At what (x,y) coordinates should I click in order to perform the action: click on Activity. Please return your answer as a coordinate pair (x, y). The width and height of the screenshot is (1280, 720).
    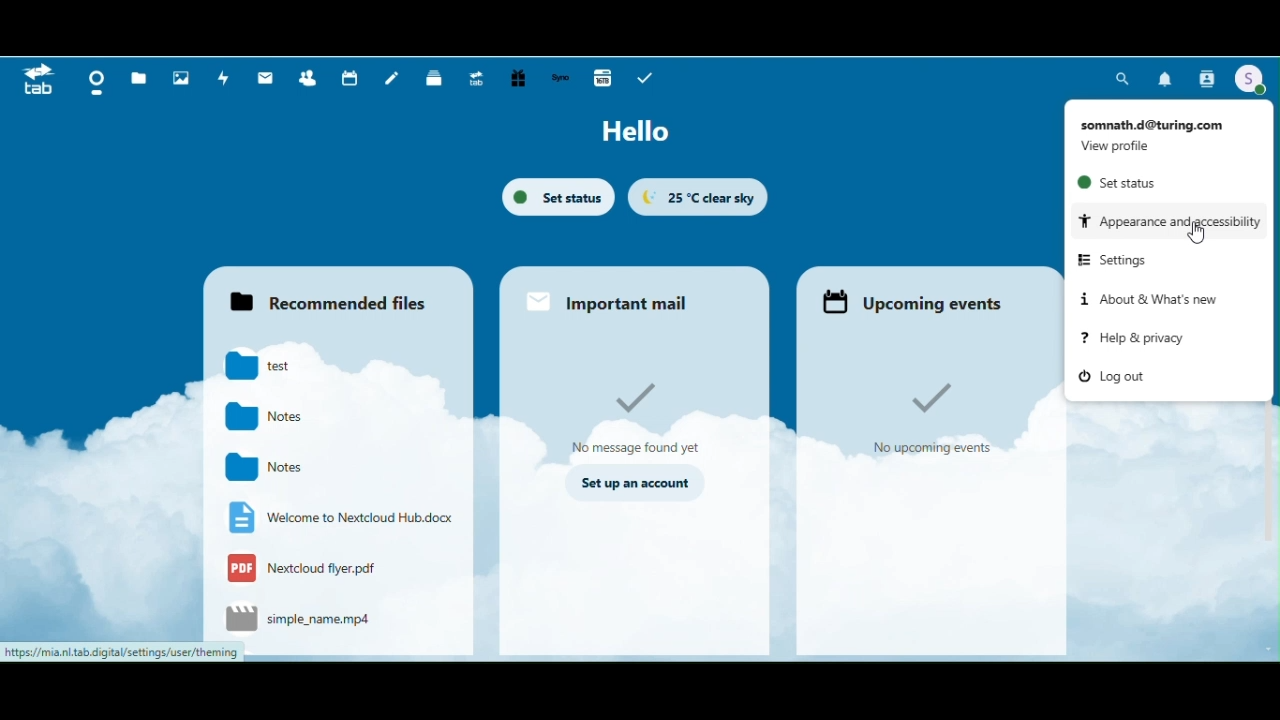
    Looking at the image, I should click on (223, 80).